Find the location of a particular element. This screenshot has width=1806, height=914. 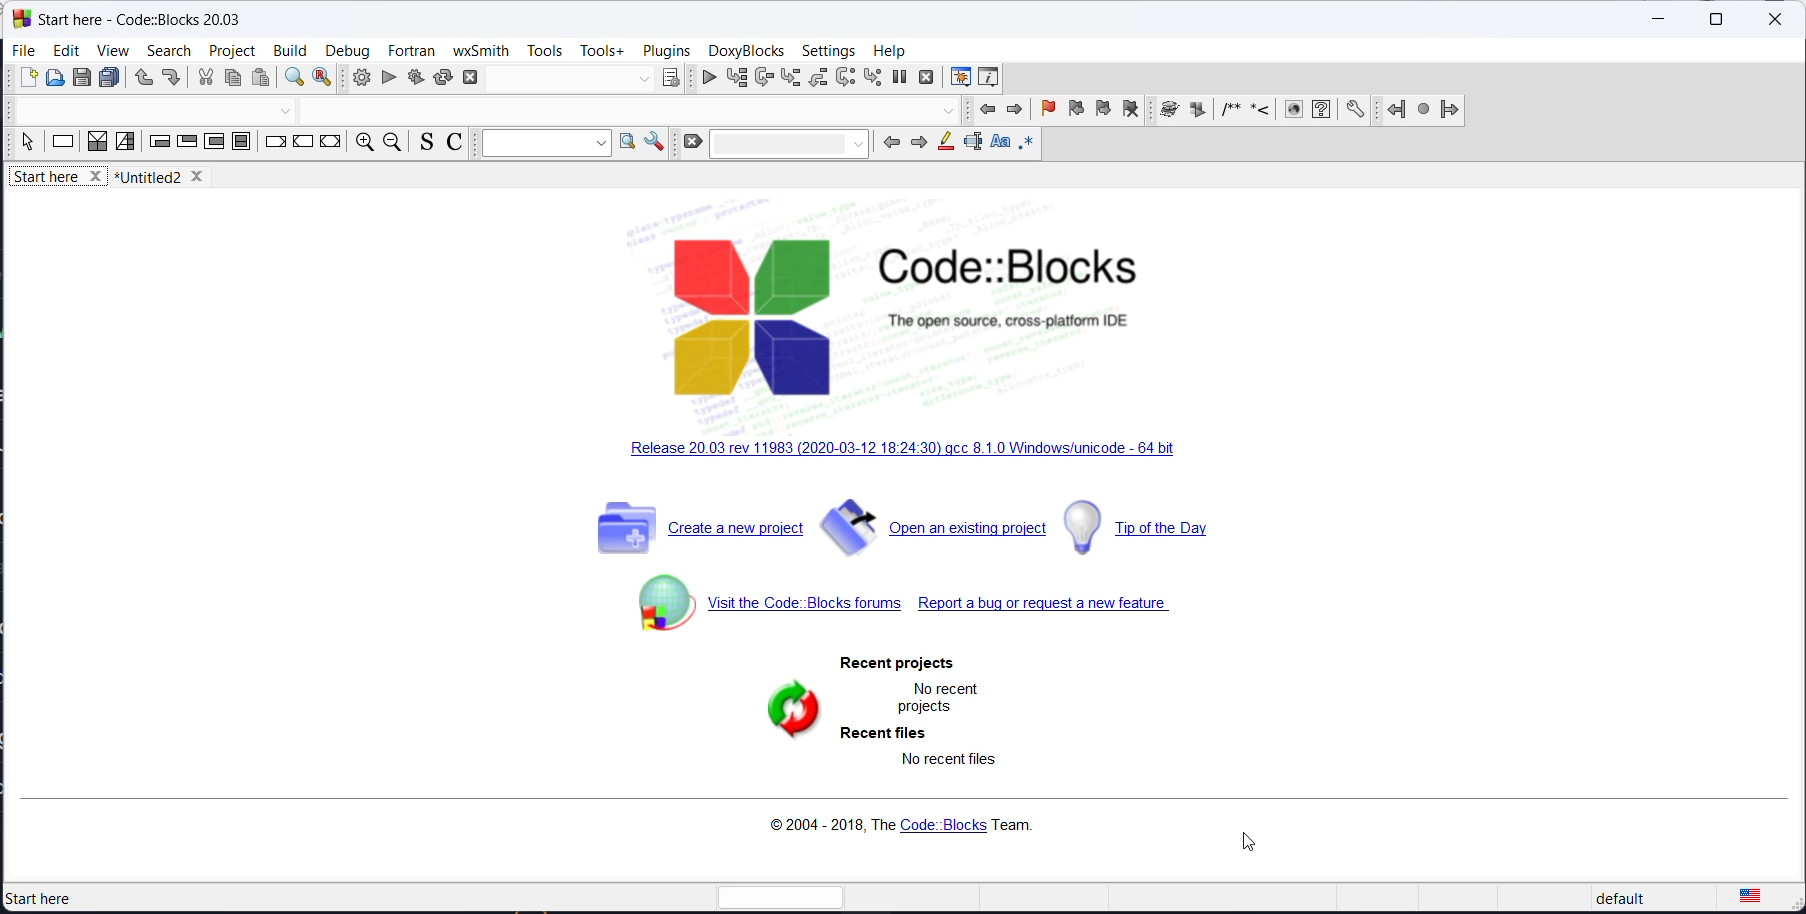

run is located at coordinates (389, 78).